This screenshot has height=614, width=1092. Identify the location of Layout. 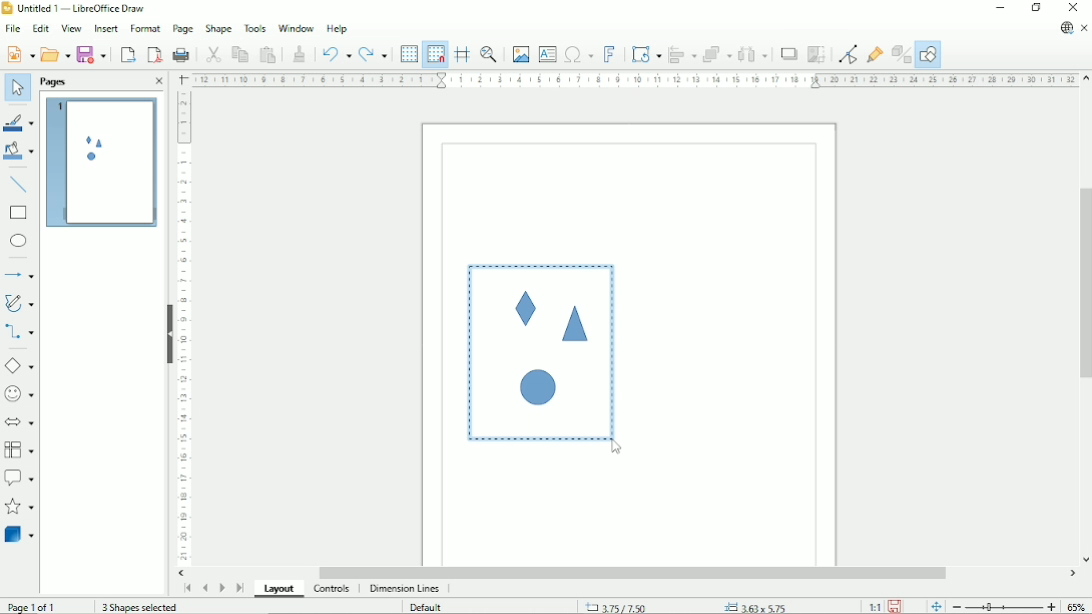
(279, 590).